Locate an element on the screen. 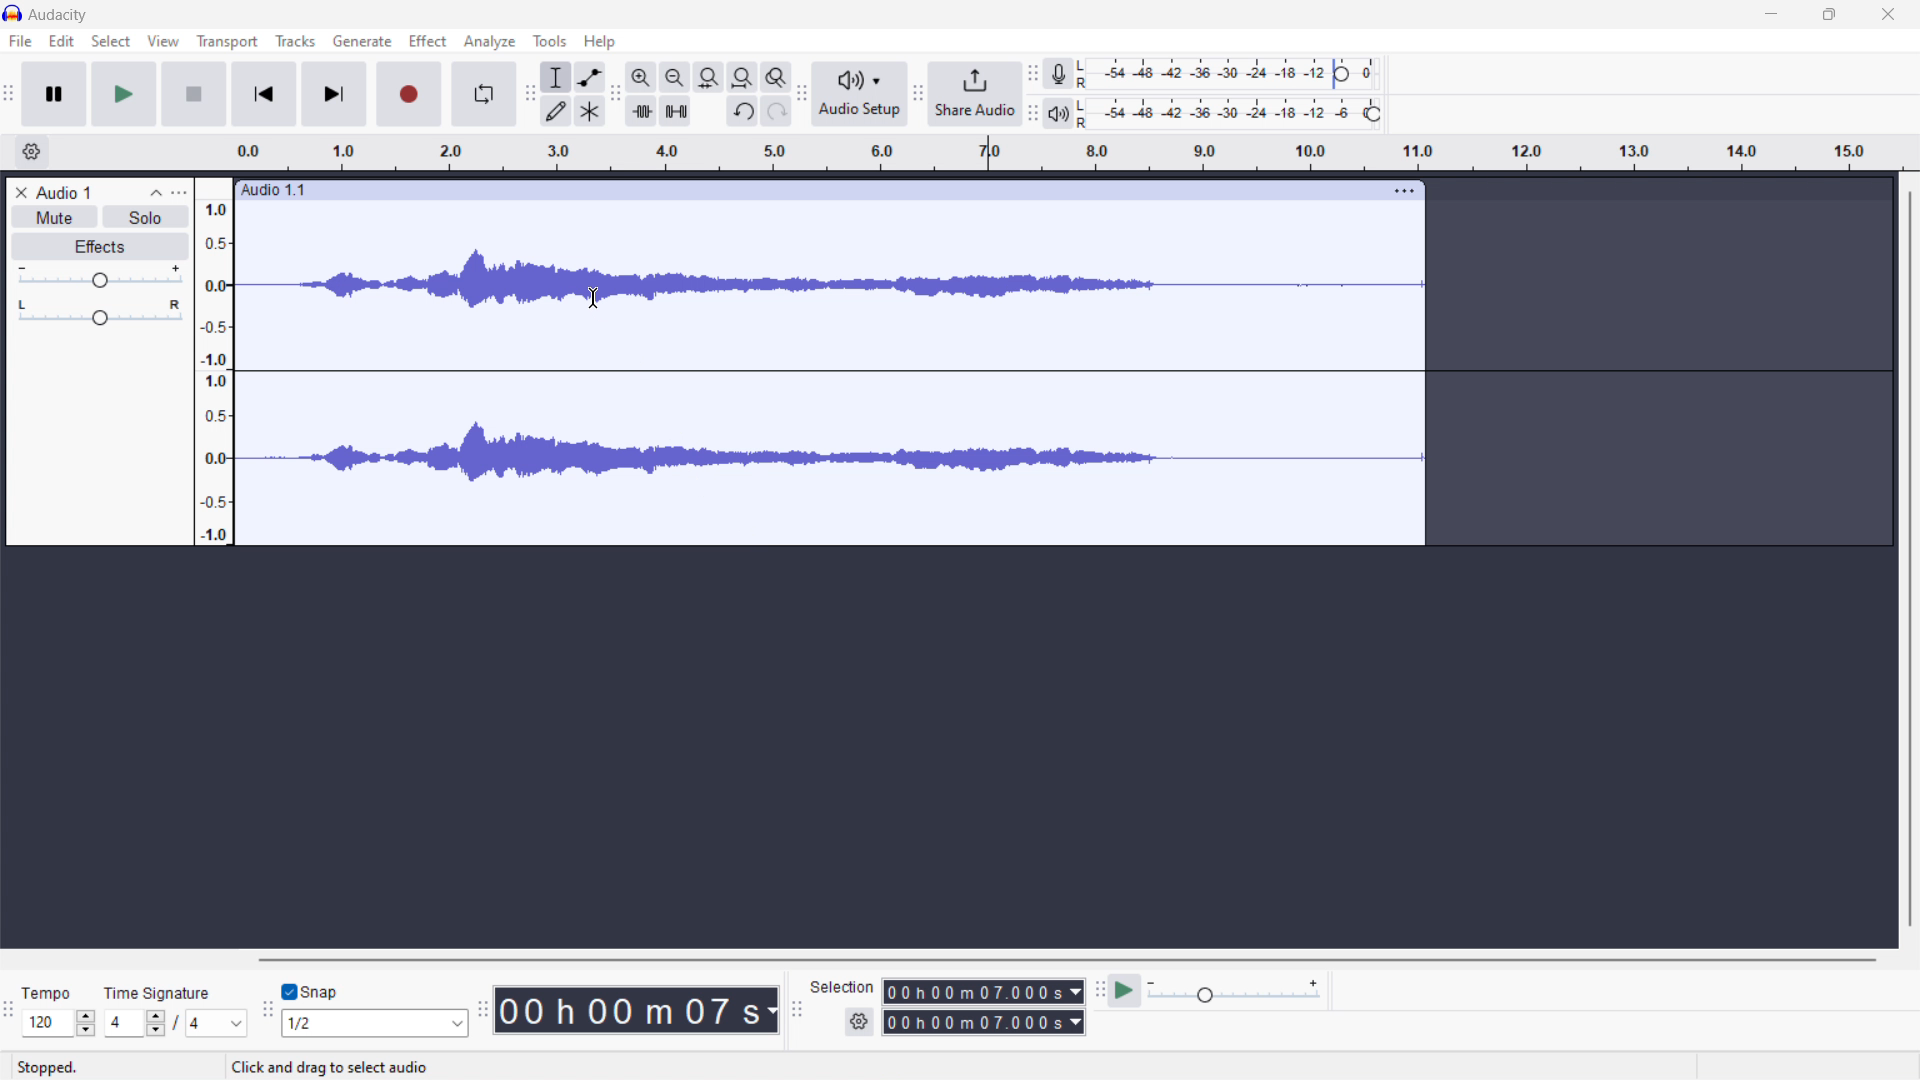  maximize is located at coordinates (1829, 15).